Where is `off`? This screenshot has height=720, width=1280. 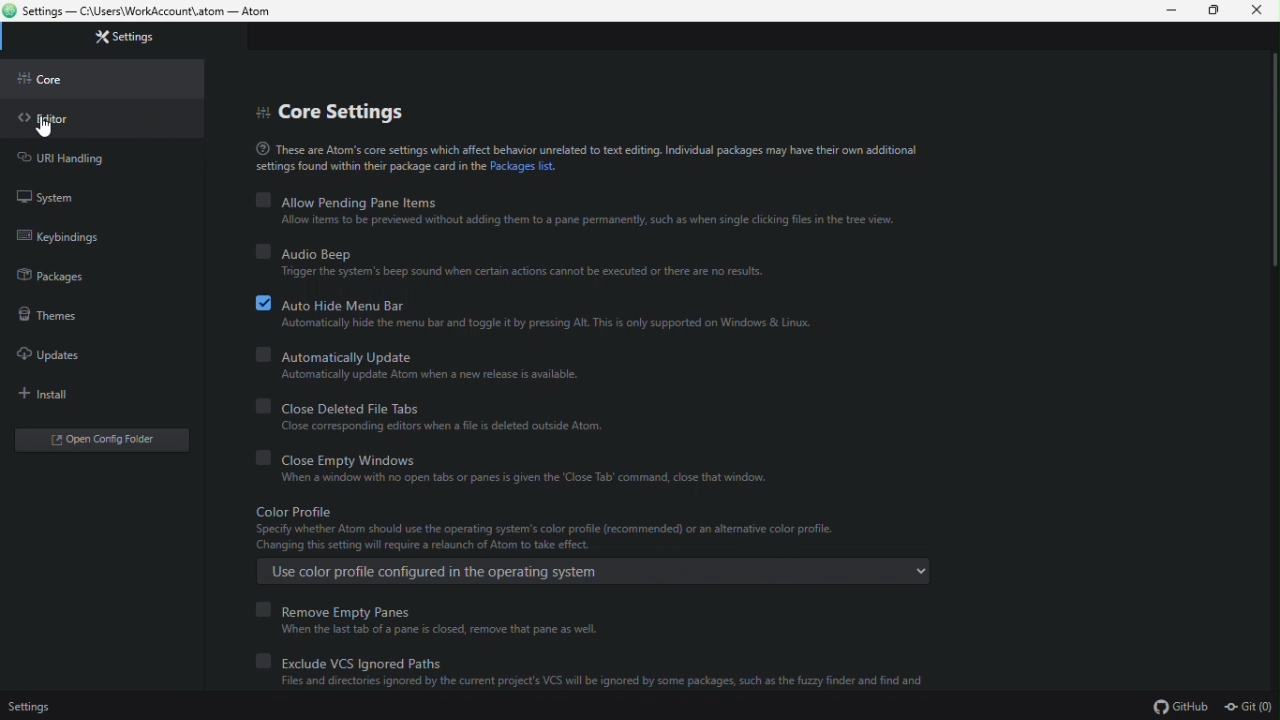
off is located at coordinates (261, 660).